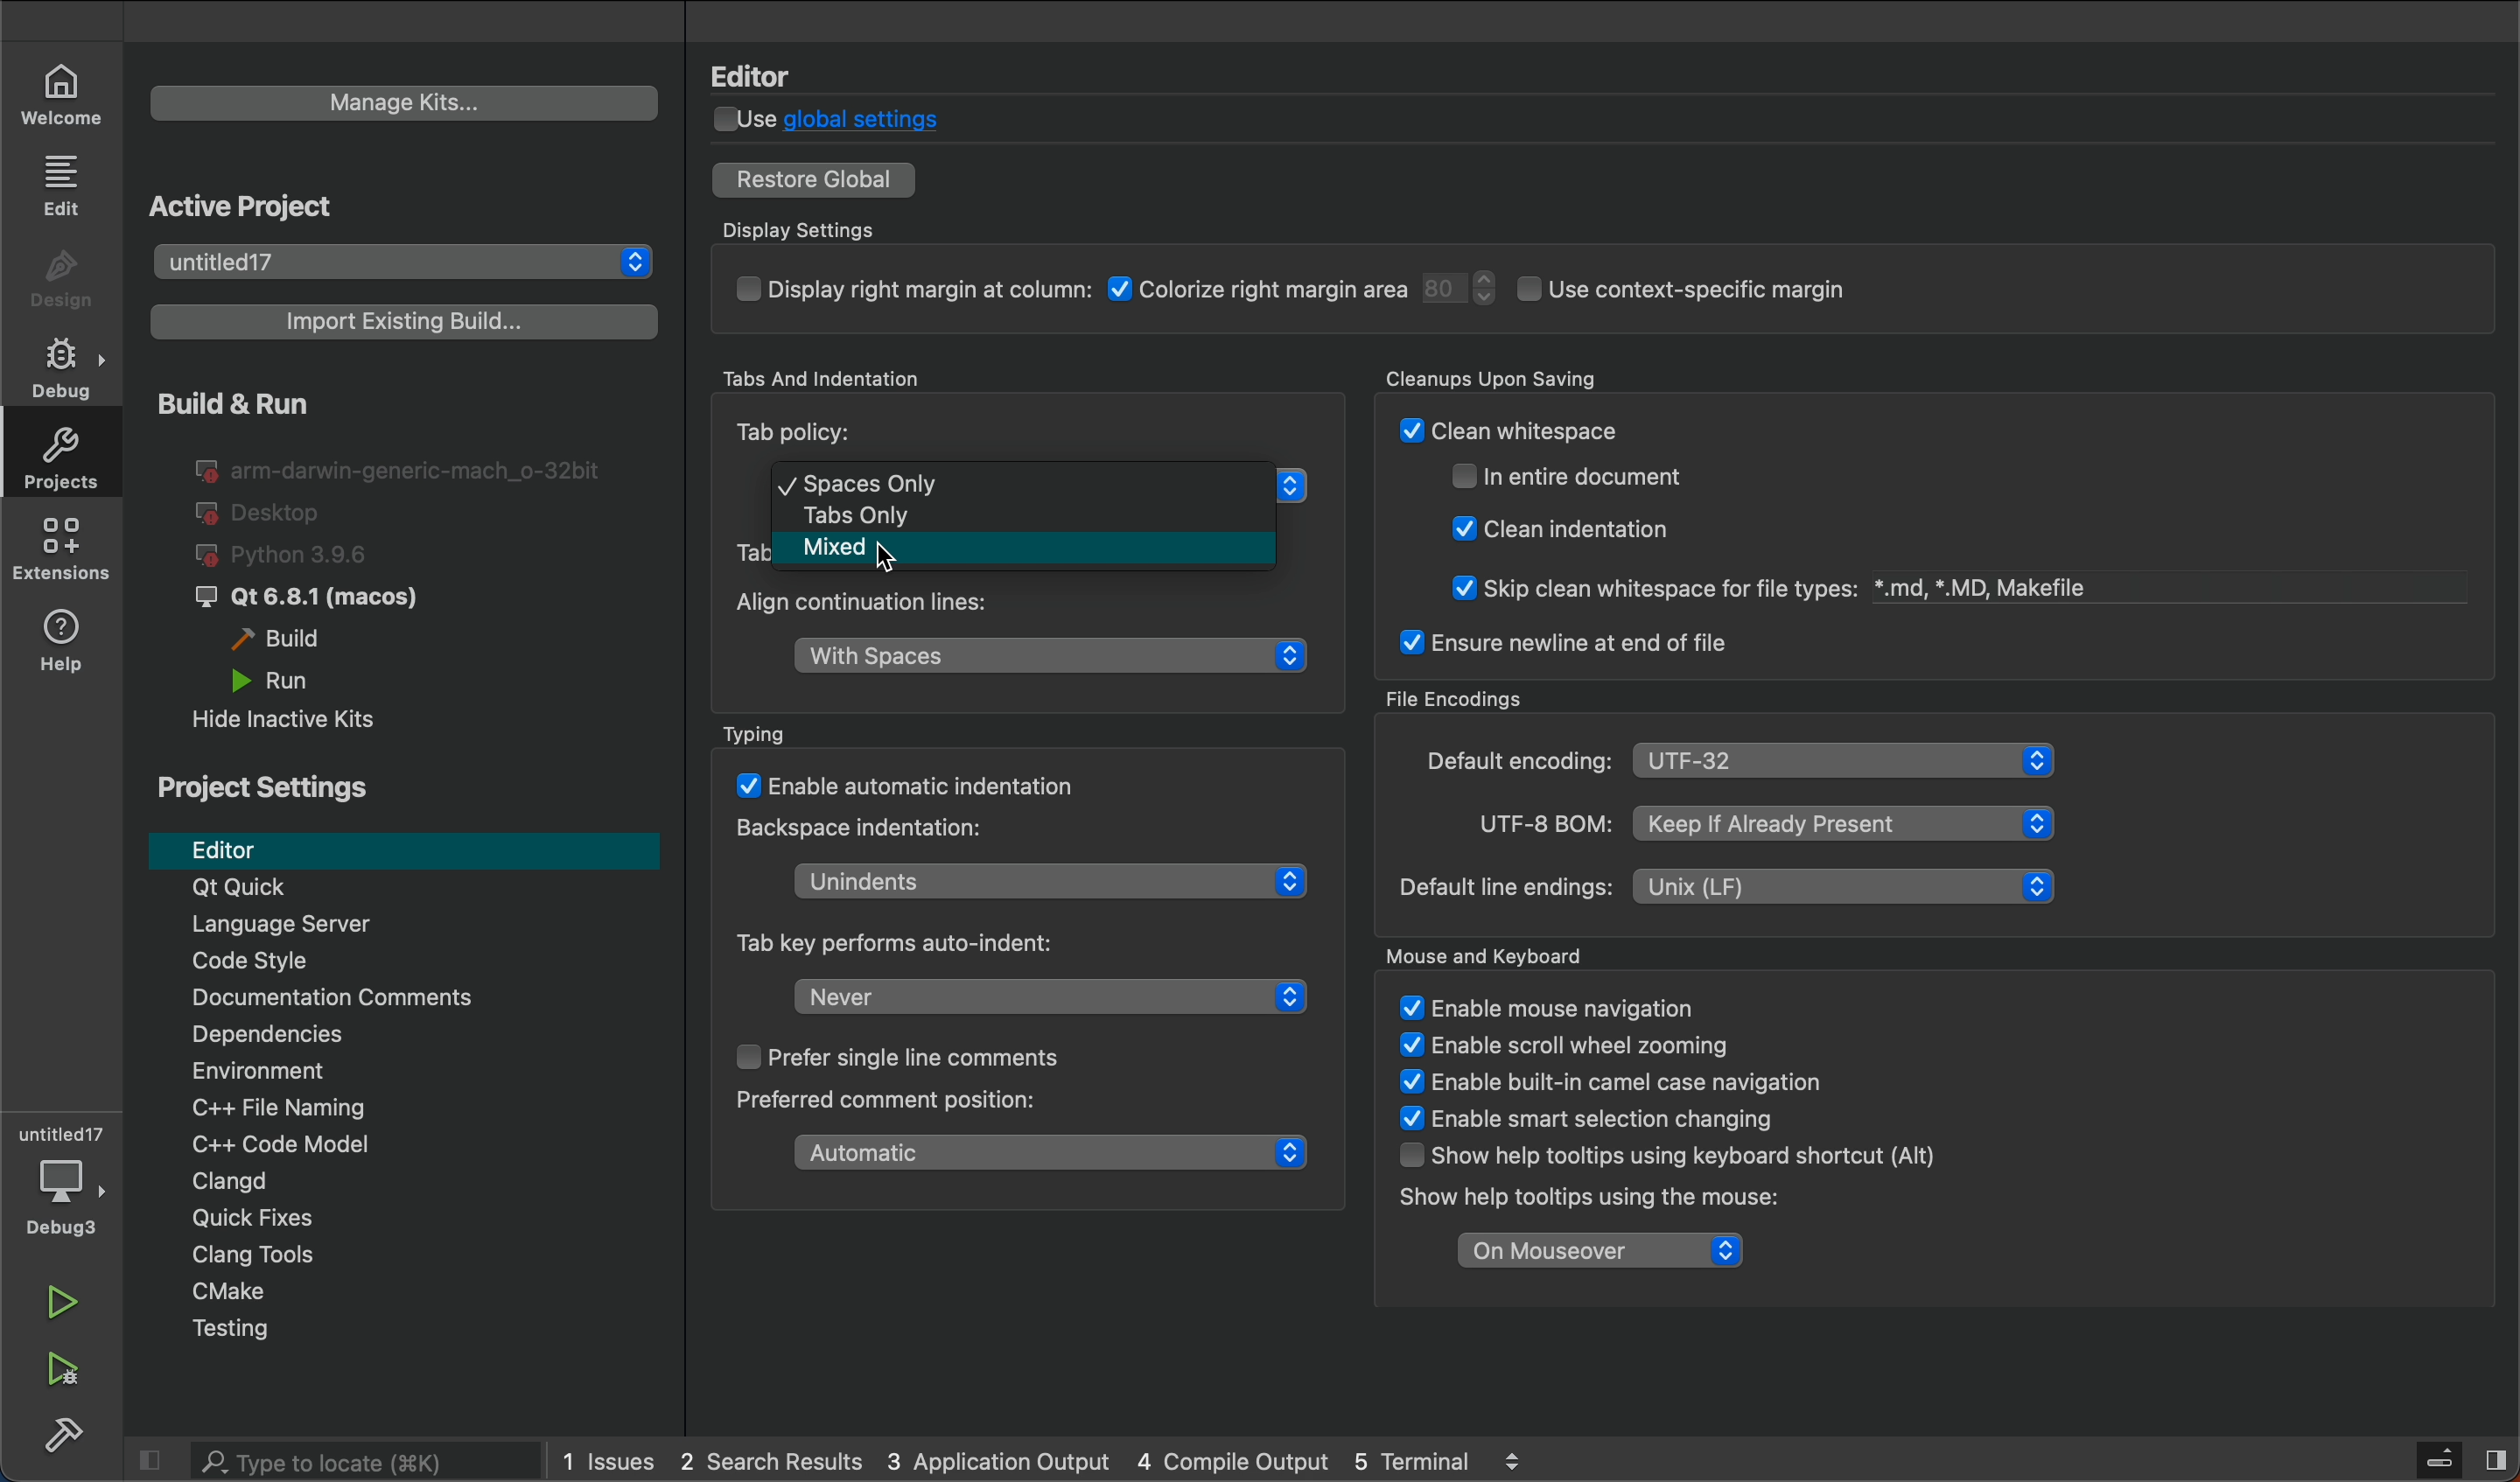  What do you see at coordinates (1457, 694) in the screenshot?
I see `File Encodings` at bounding box center [1457, 694].